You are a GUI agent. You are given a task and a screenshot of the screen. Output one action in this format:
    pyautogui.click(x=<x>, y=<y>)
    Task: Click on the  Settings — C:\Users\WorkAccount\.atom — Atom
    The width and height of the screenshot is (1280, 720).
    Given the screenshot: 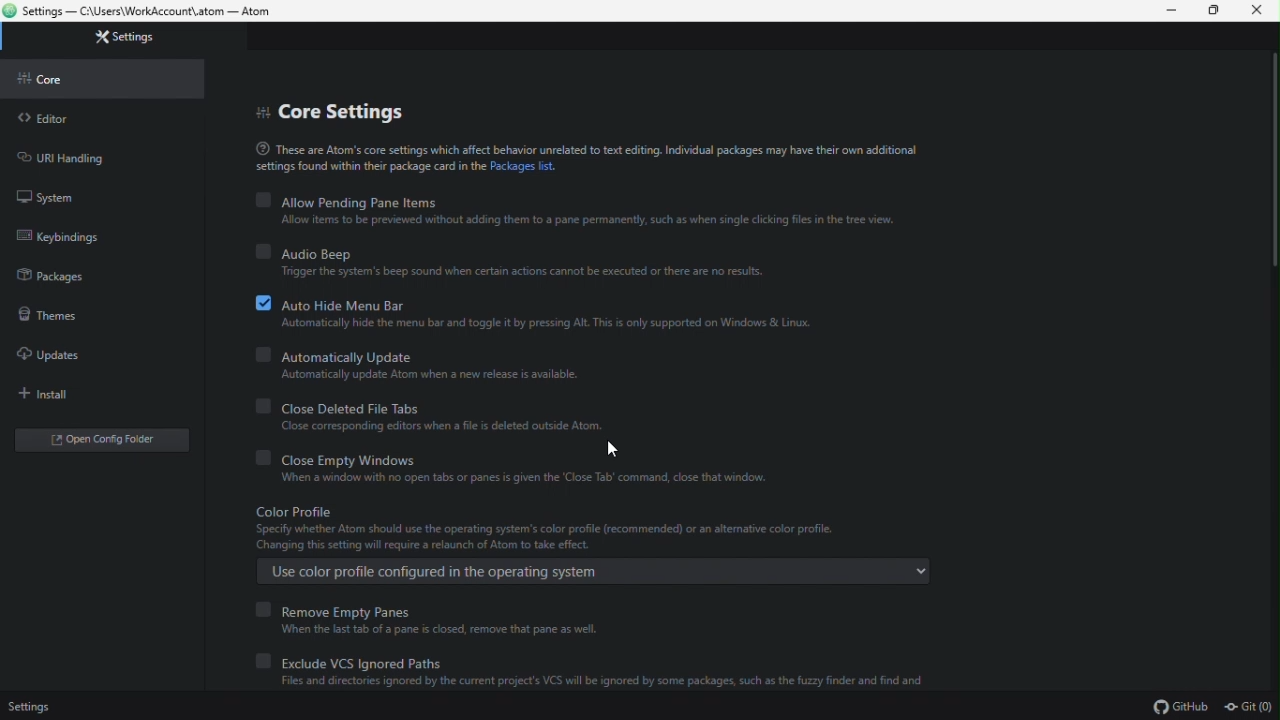 What is the action you would take?
    pyautogui.click(x=150, y=12)
    